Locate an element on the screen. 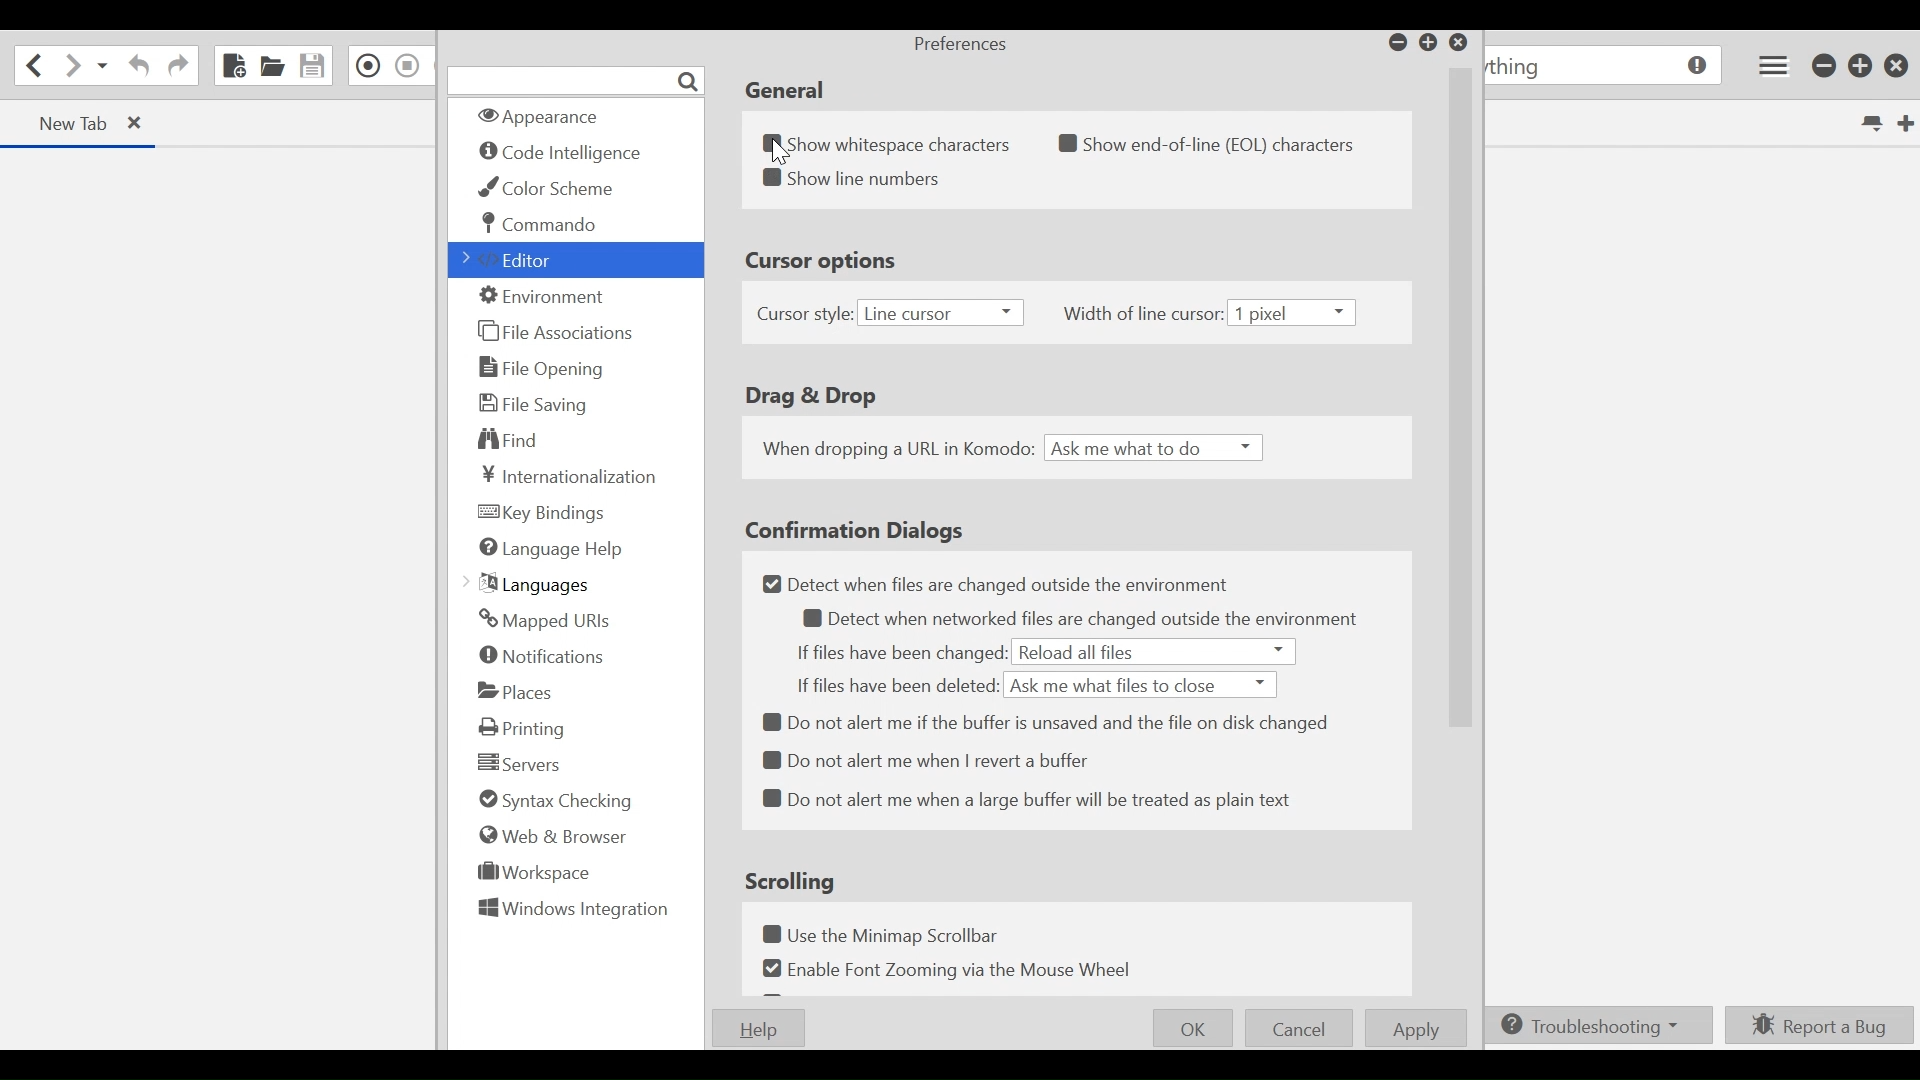  New Tab is located at coordinates (1903, 122).